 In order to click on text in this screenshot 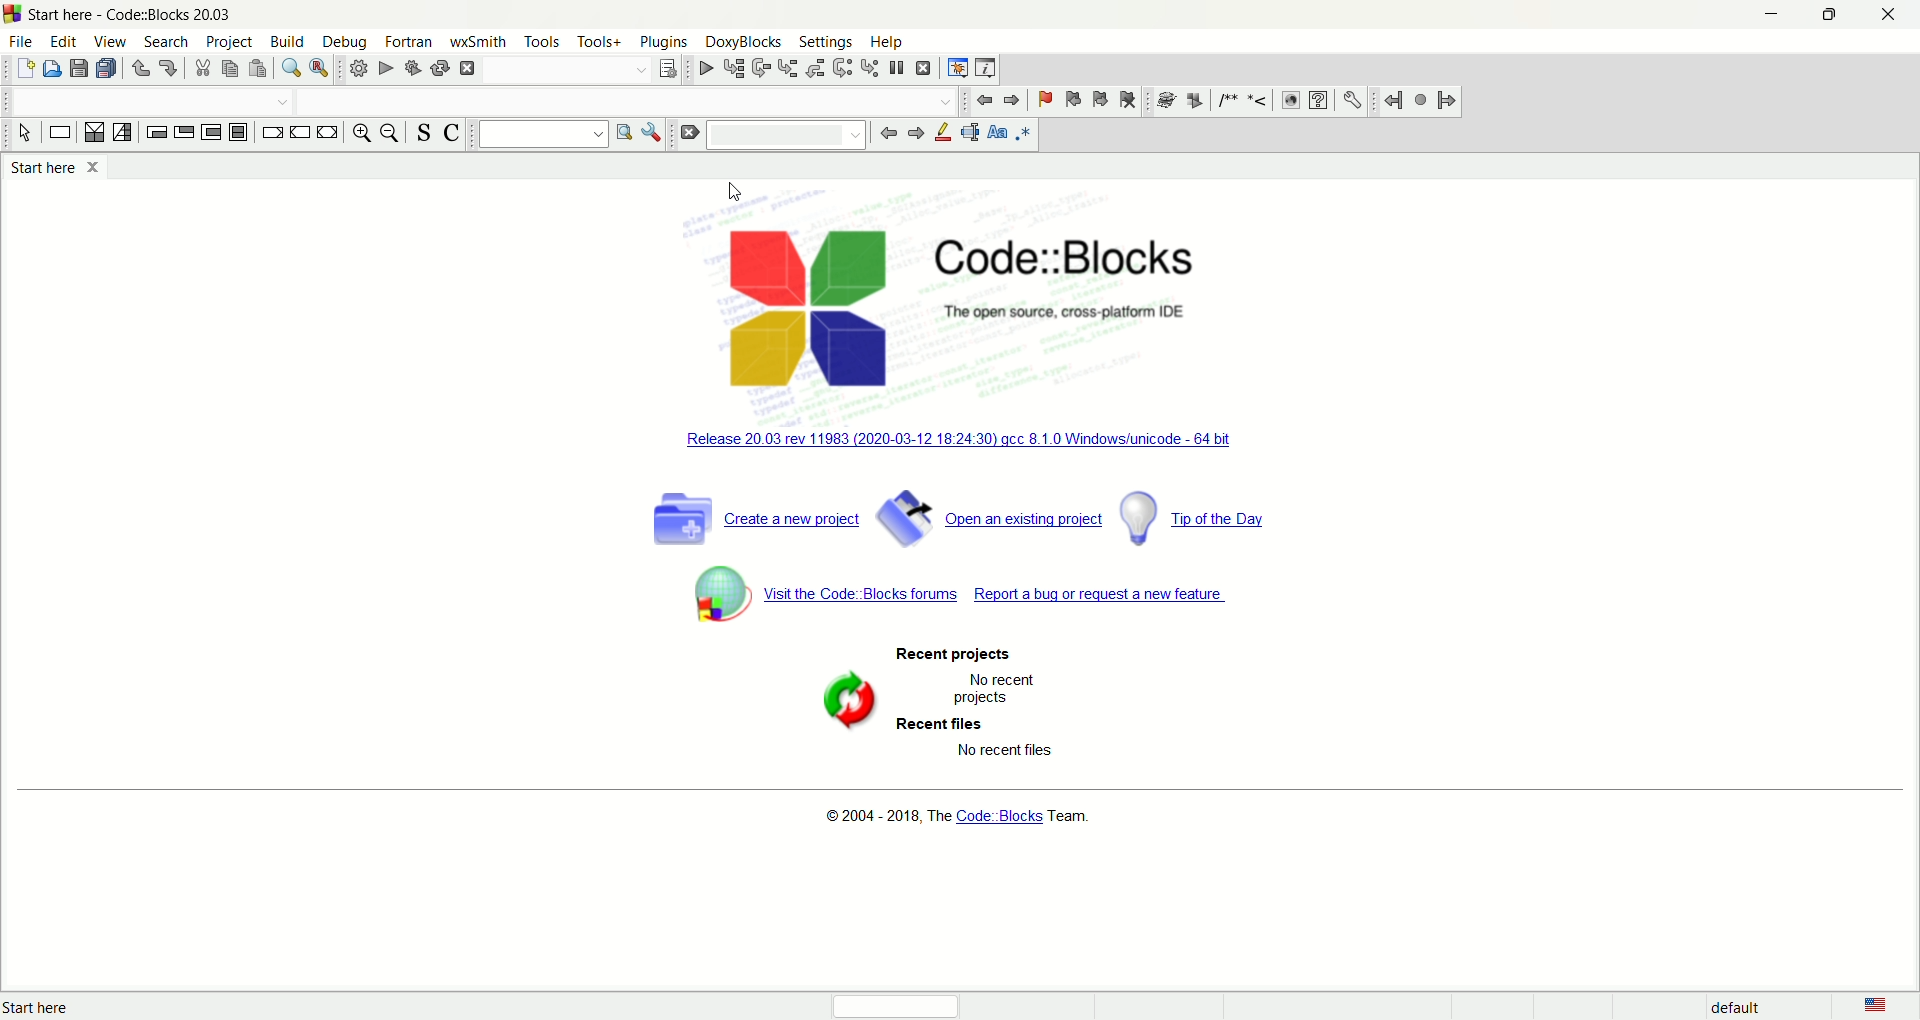, I will do `click(1017, 688)`.